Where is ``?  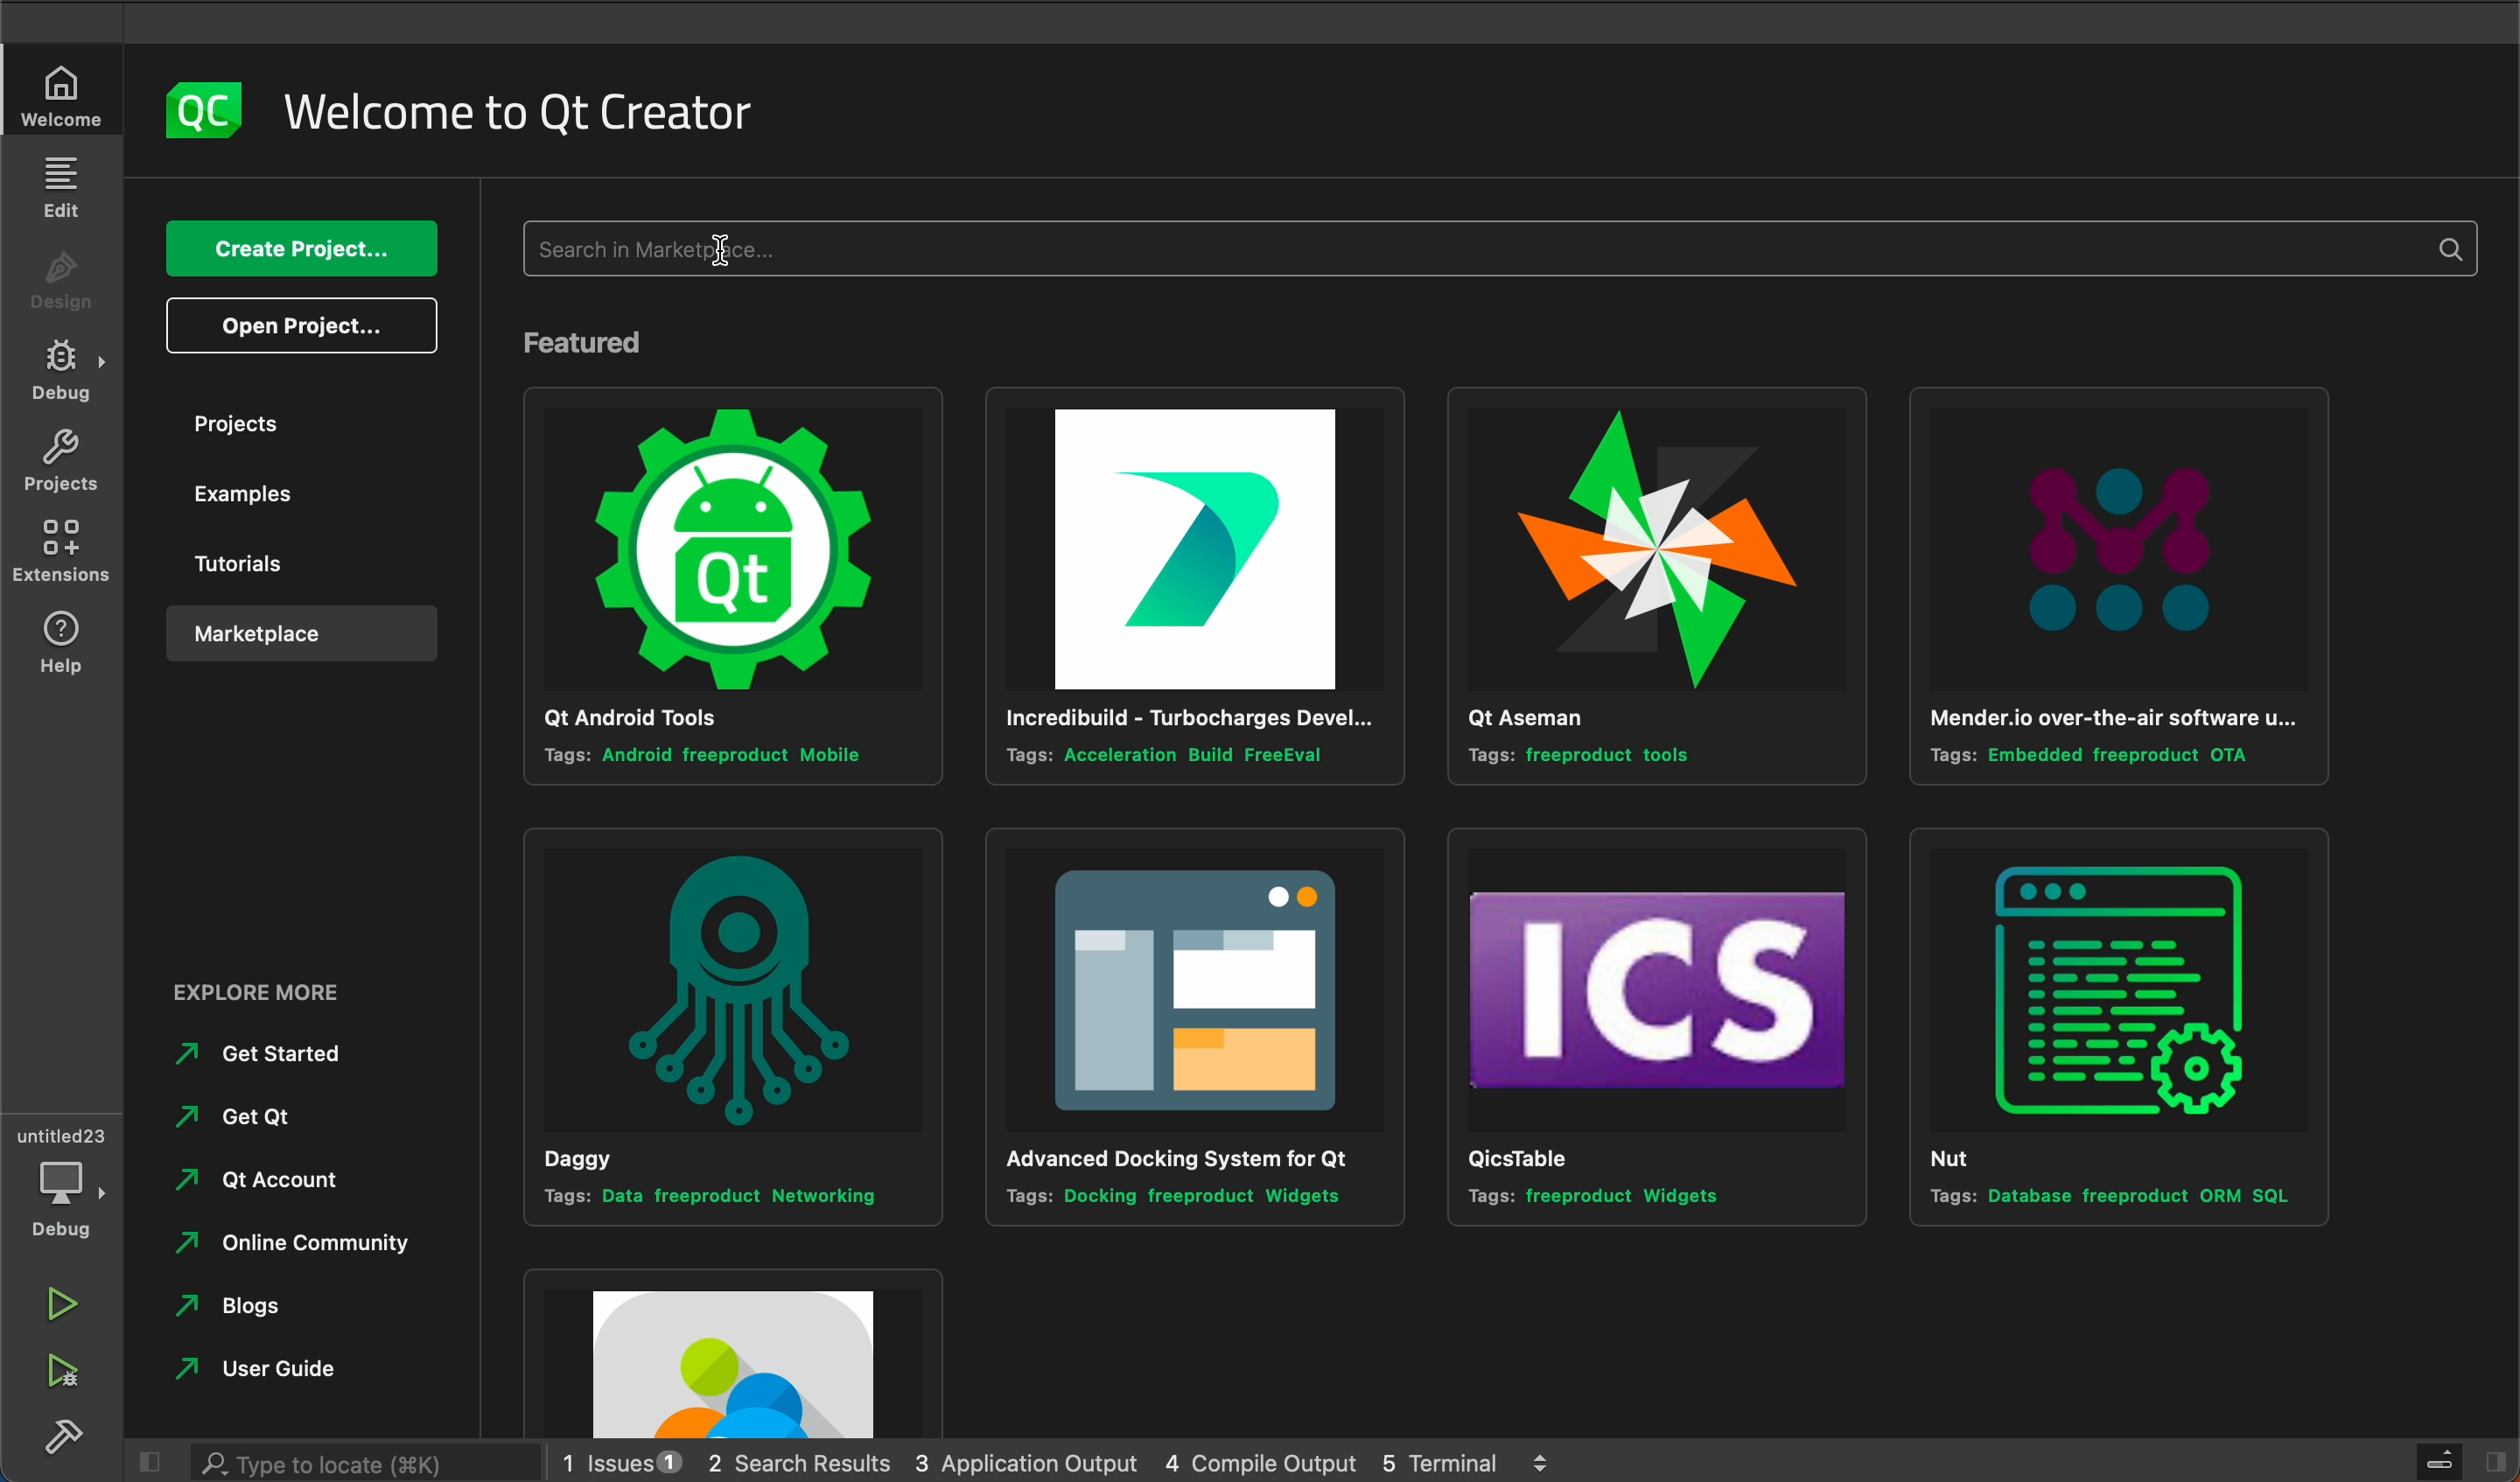
 is located at coordinates (2118, 1026).